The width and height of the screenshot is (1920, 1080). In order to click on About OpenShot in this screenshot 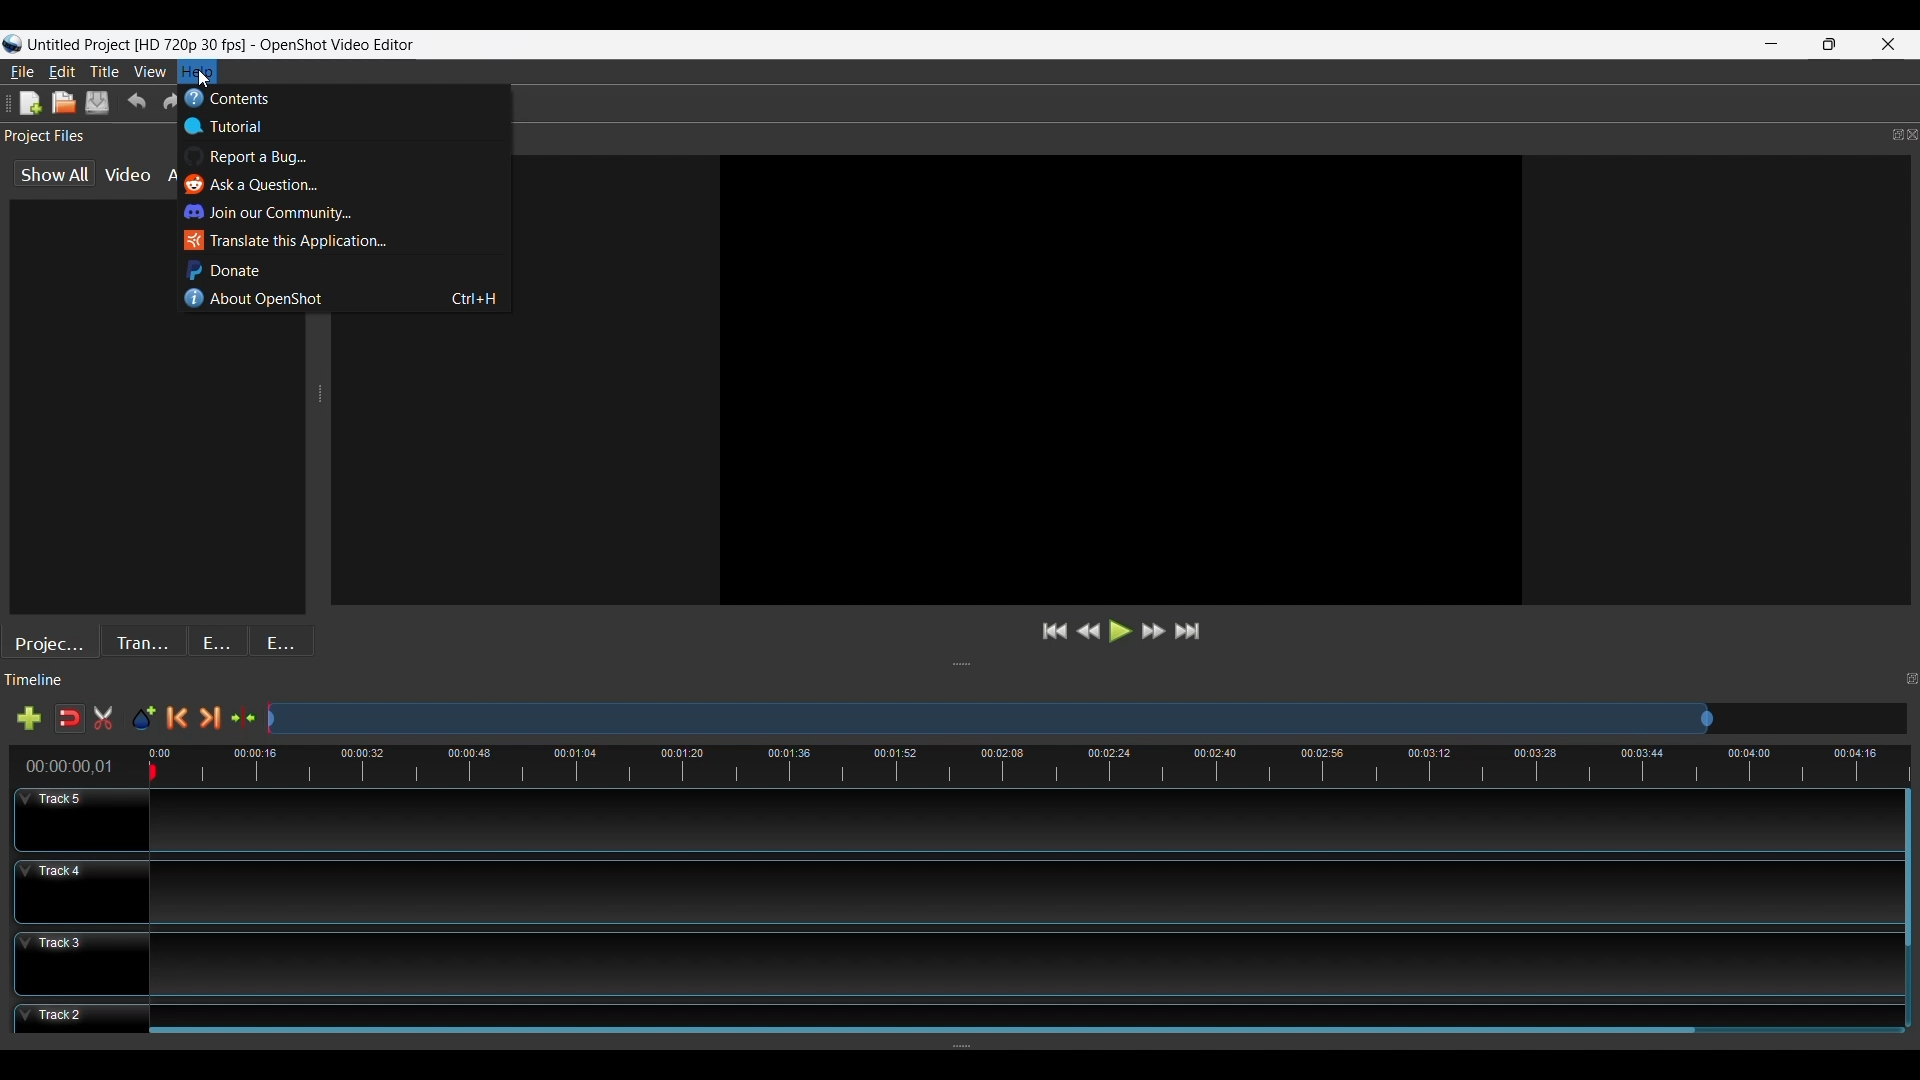, I will do `click(351, 299)`.